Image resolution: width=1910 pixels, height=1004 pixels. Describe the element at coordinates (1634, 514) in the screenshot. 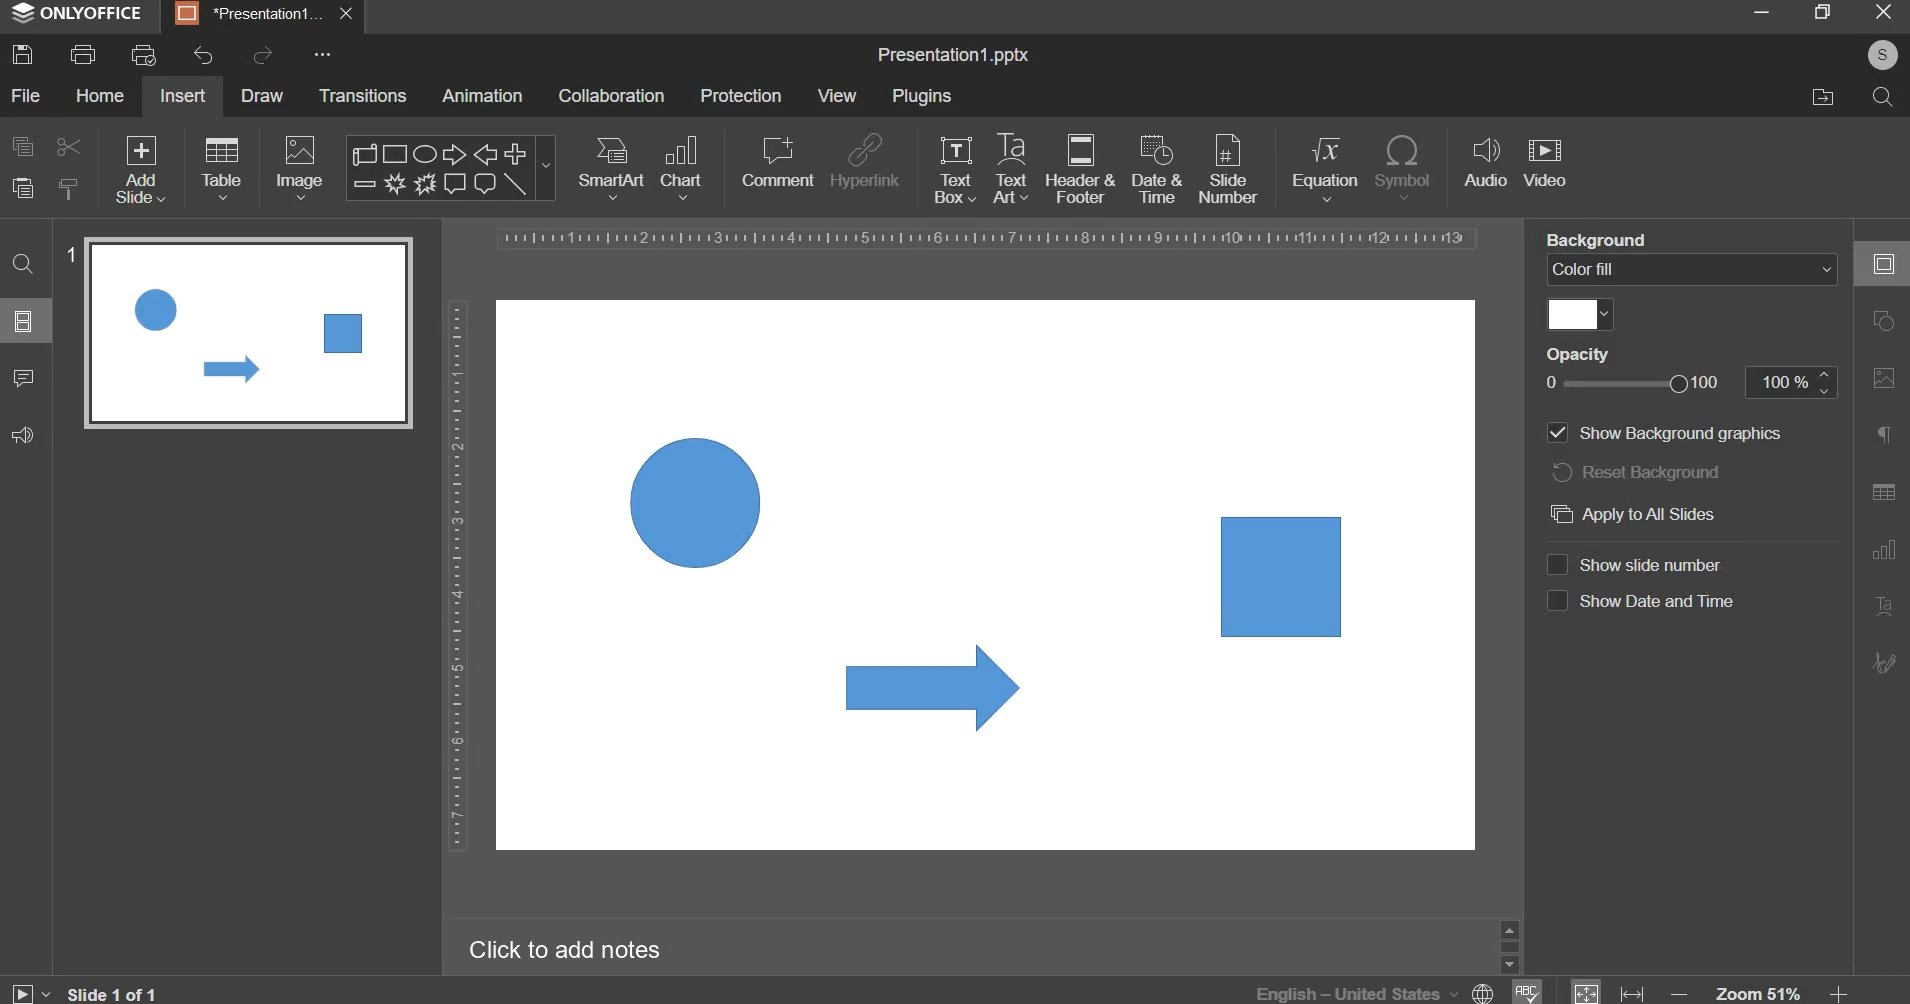

I see `apply to all slides` at that location.